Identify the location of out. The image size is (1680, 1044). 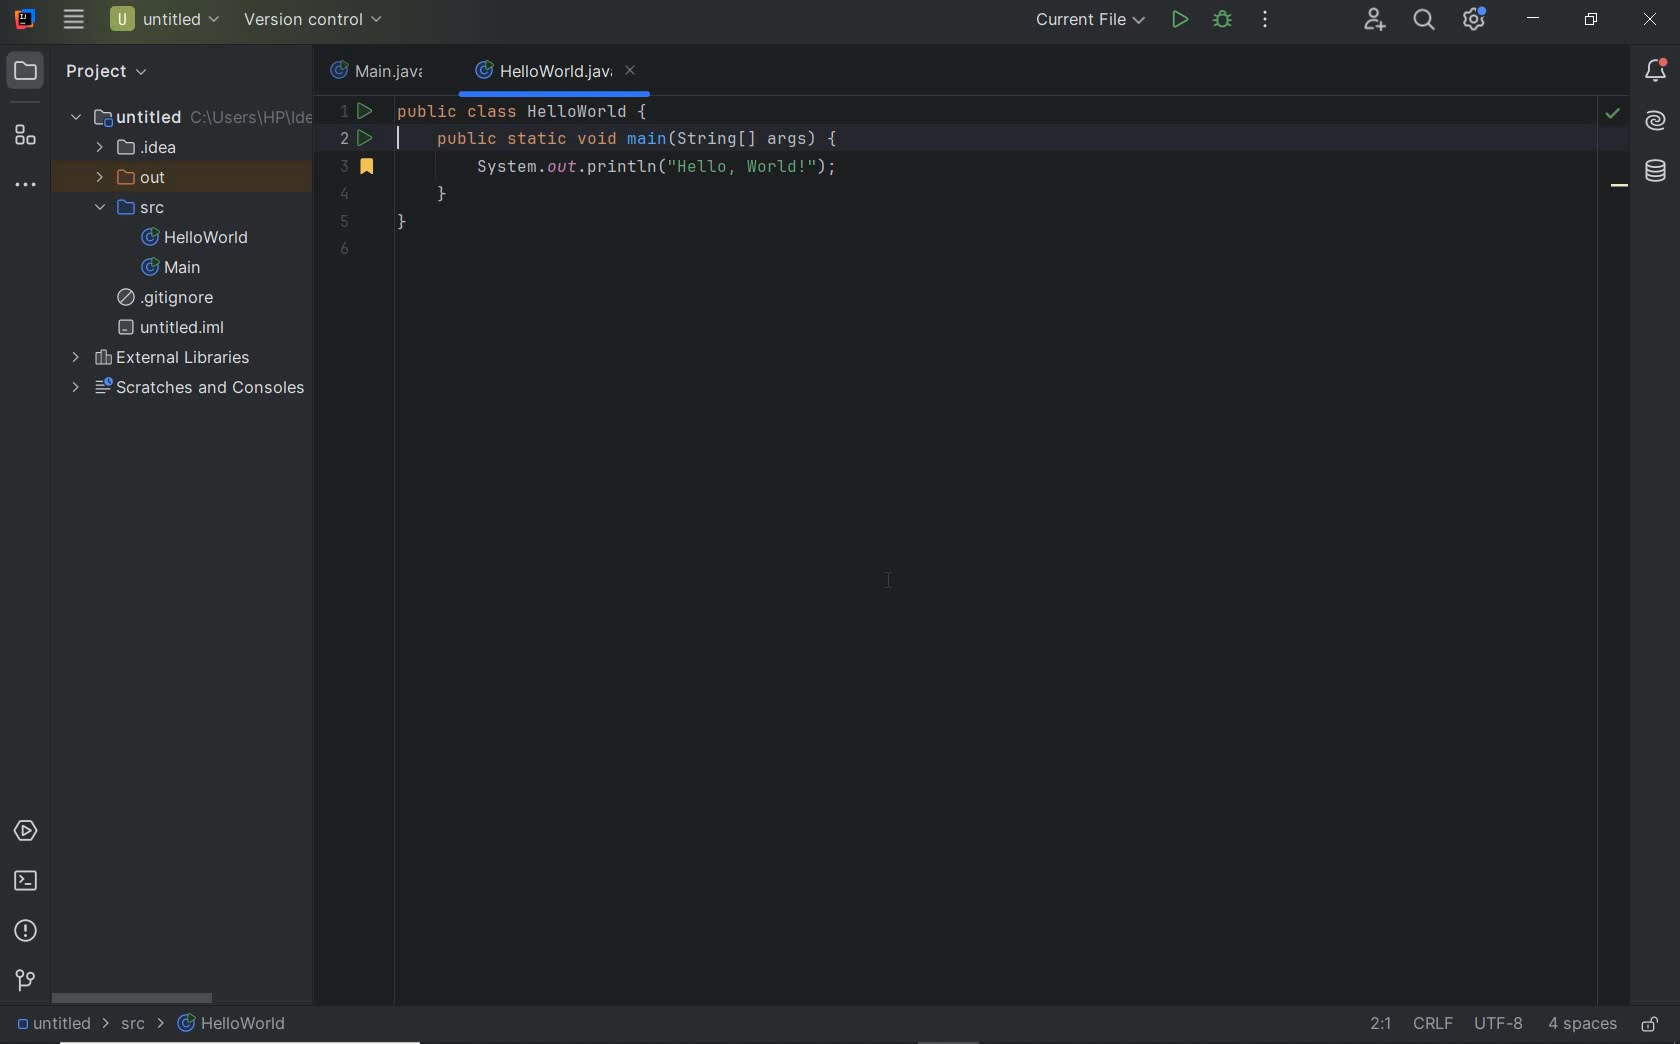
(136, 177).